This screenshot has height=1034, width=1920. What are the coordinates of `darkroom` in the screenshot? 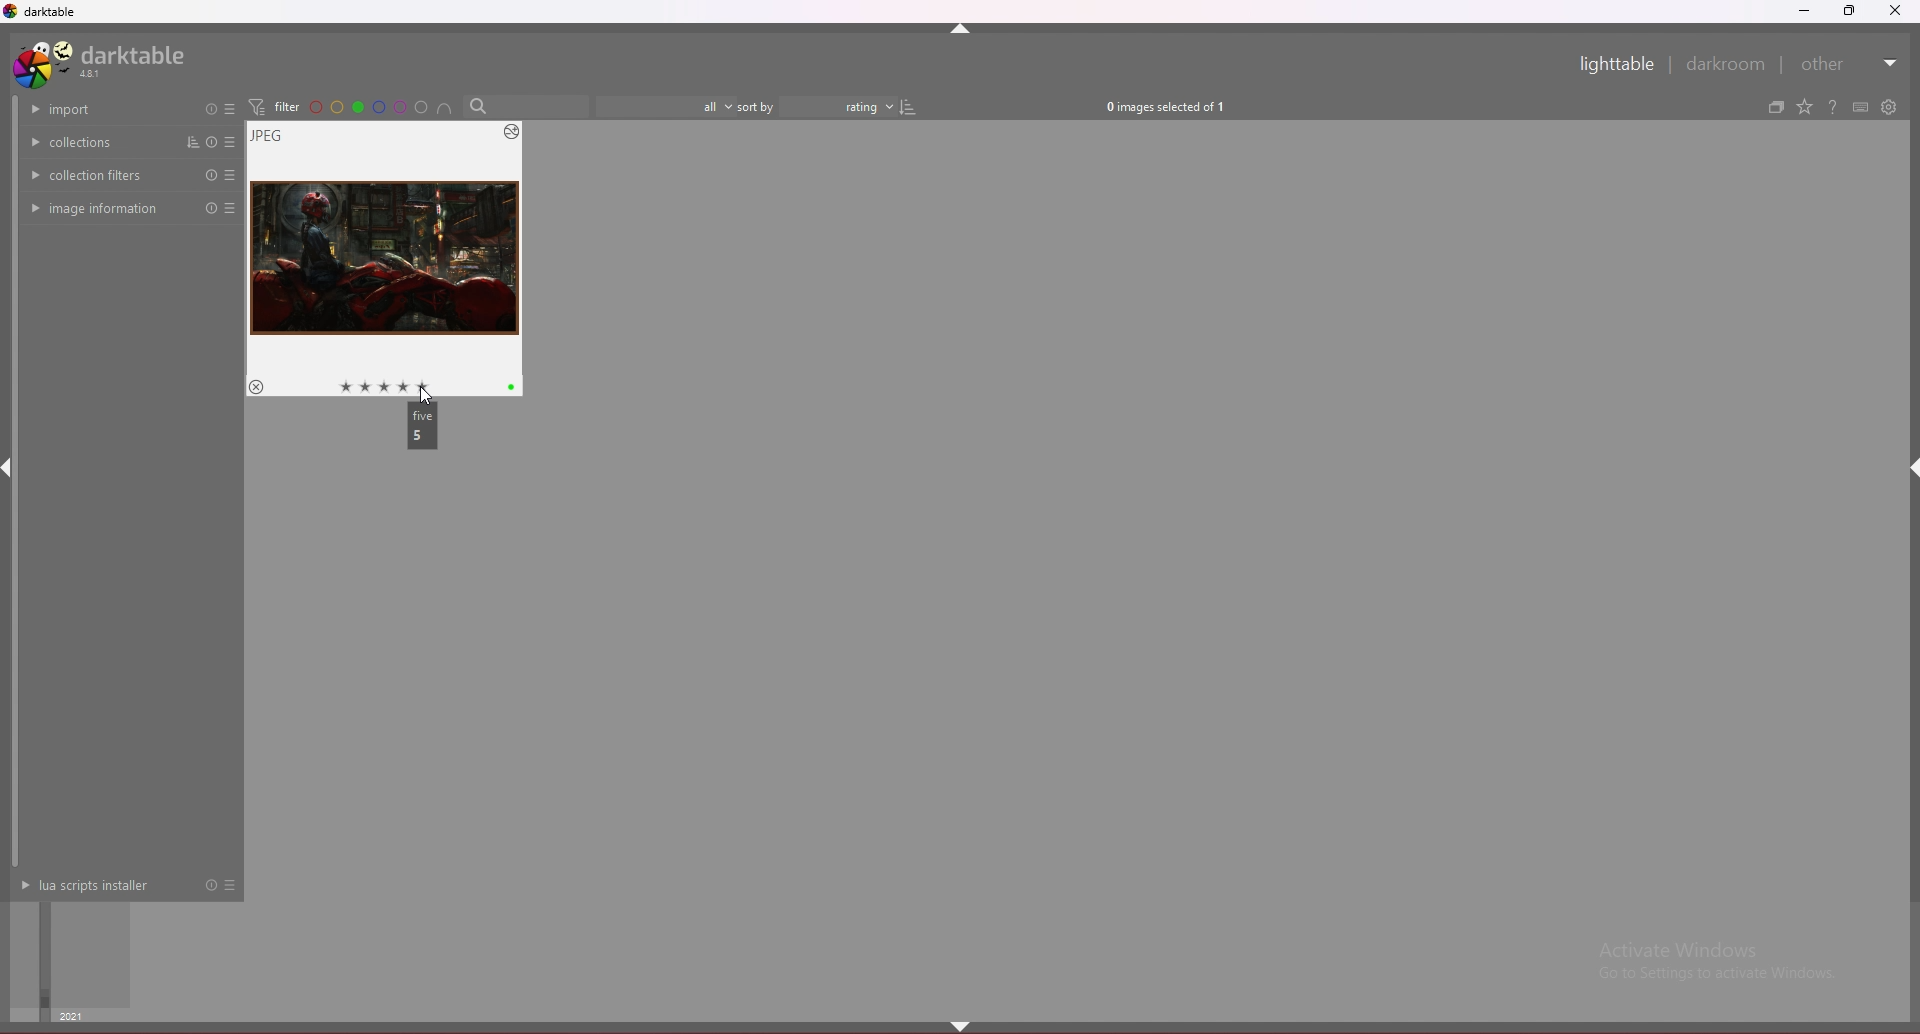 It's located at (1727, 65).